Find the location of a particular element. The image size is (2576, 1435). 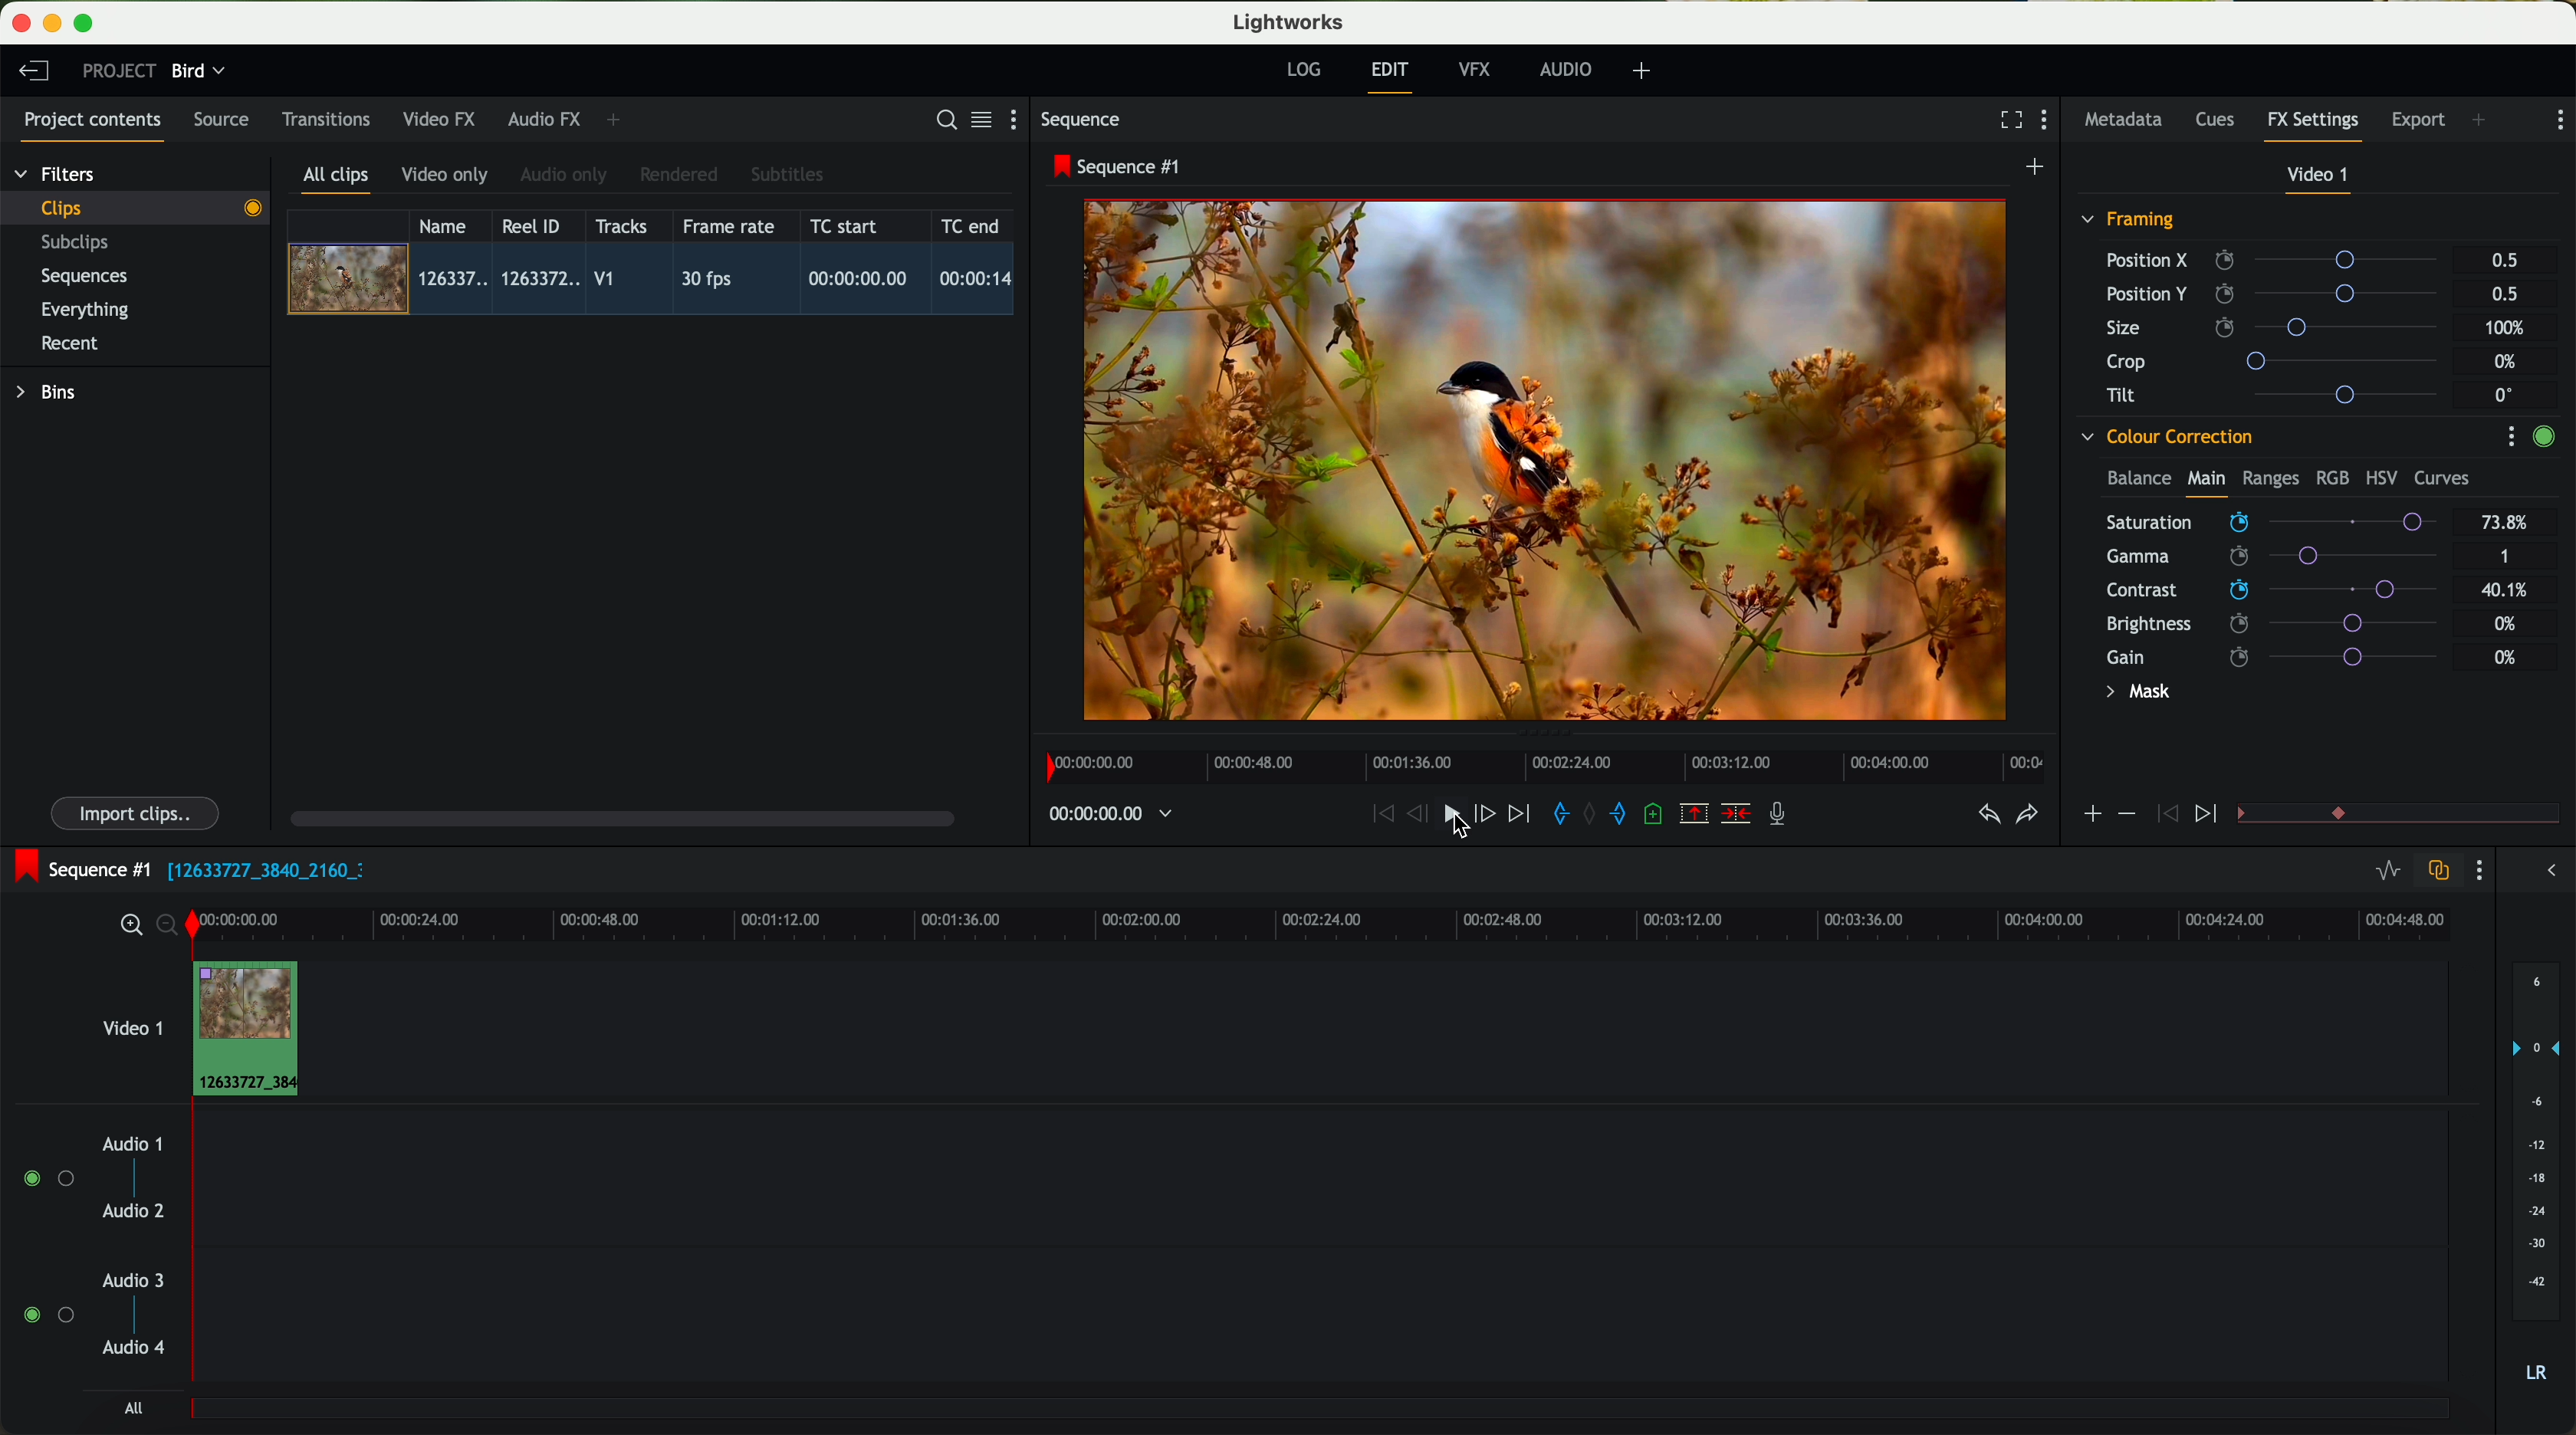

show/hide the full audio mix is located at coordinates (2545, 871).